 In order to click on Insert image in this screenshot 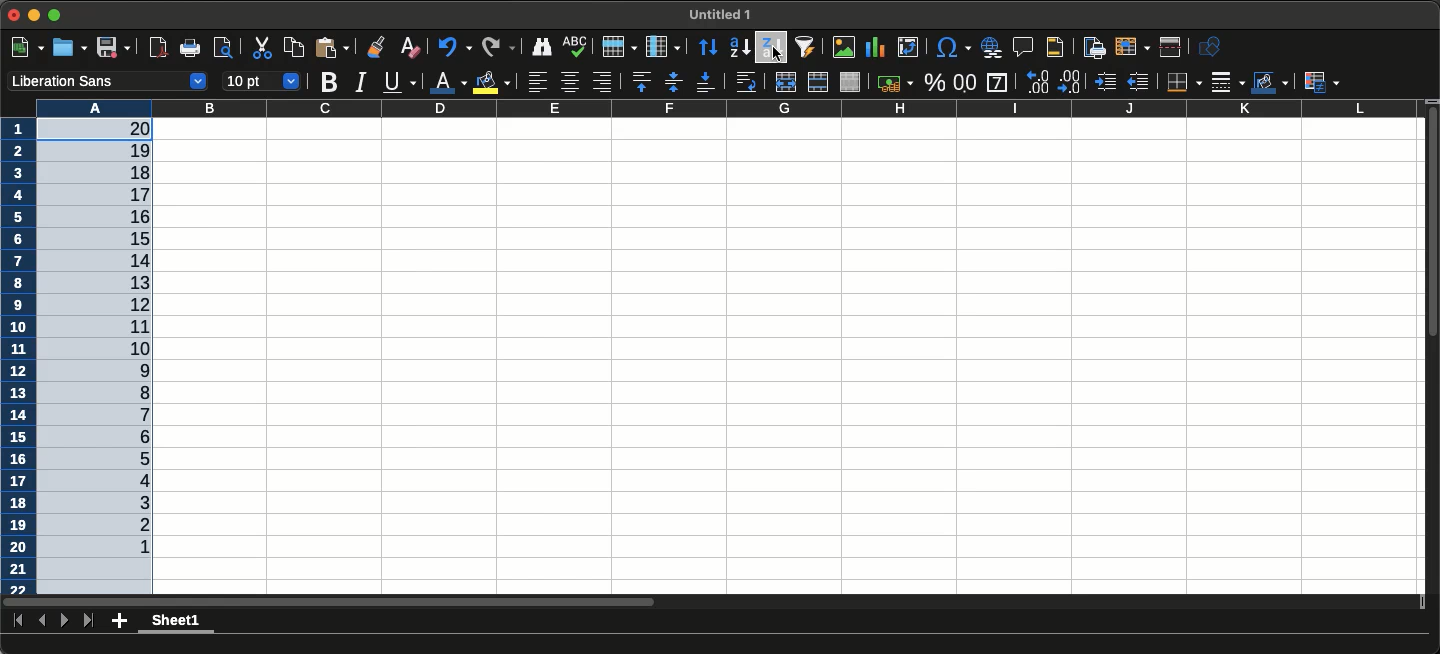, I will do `click(842, 47)`.